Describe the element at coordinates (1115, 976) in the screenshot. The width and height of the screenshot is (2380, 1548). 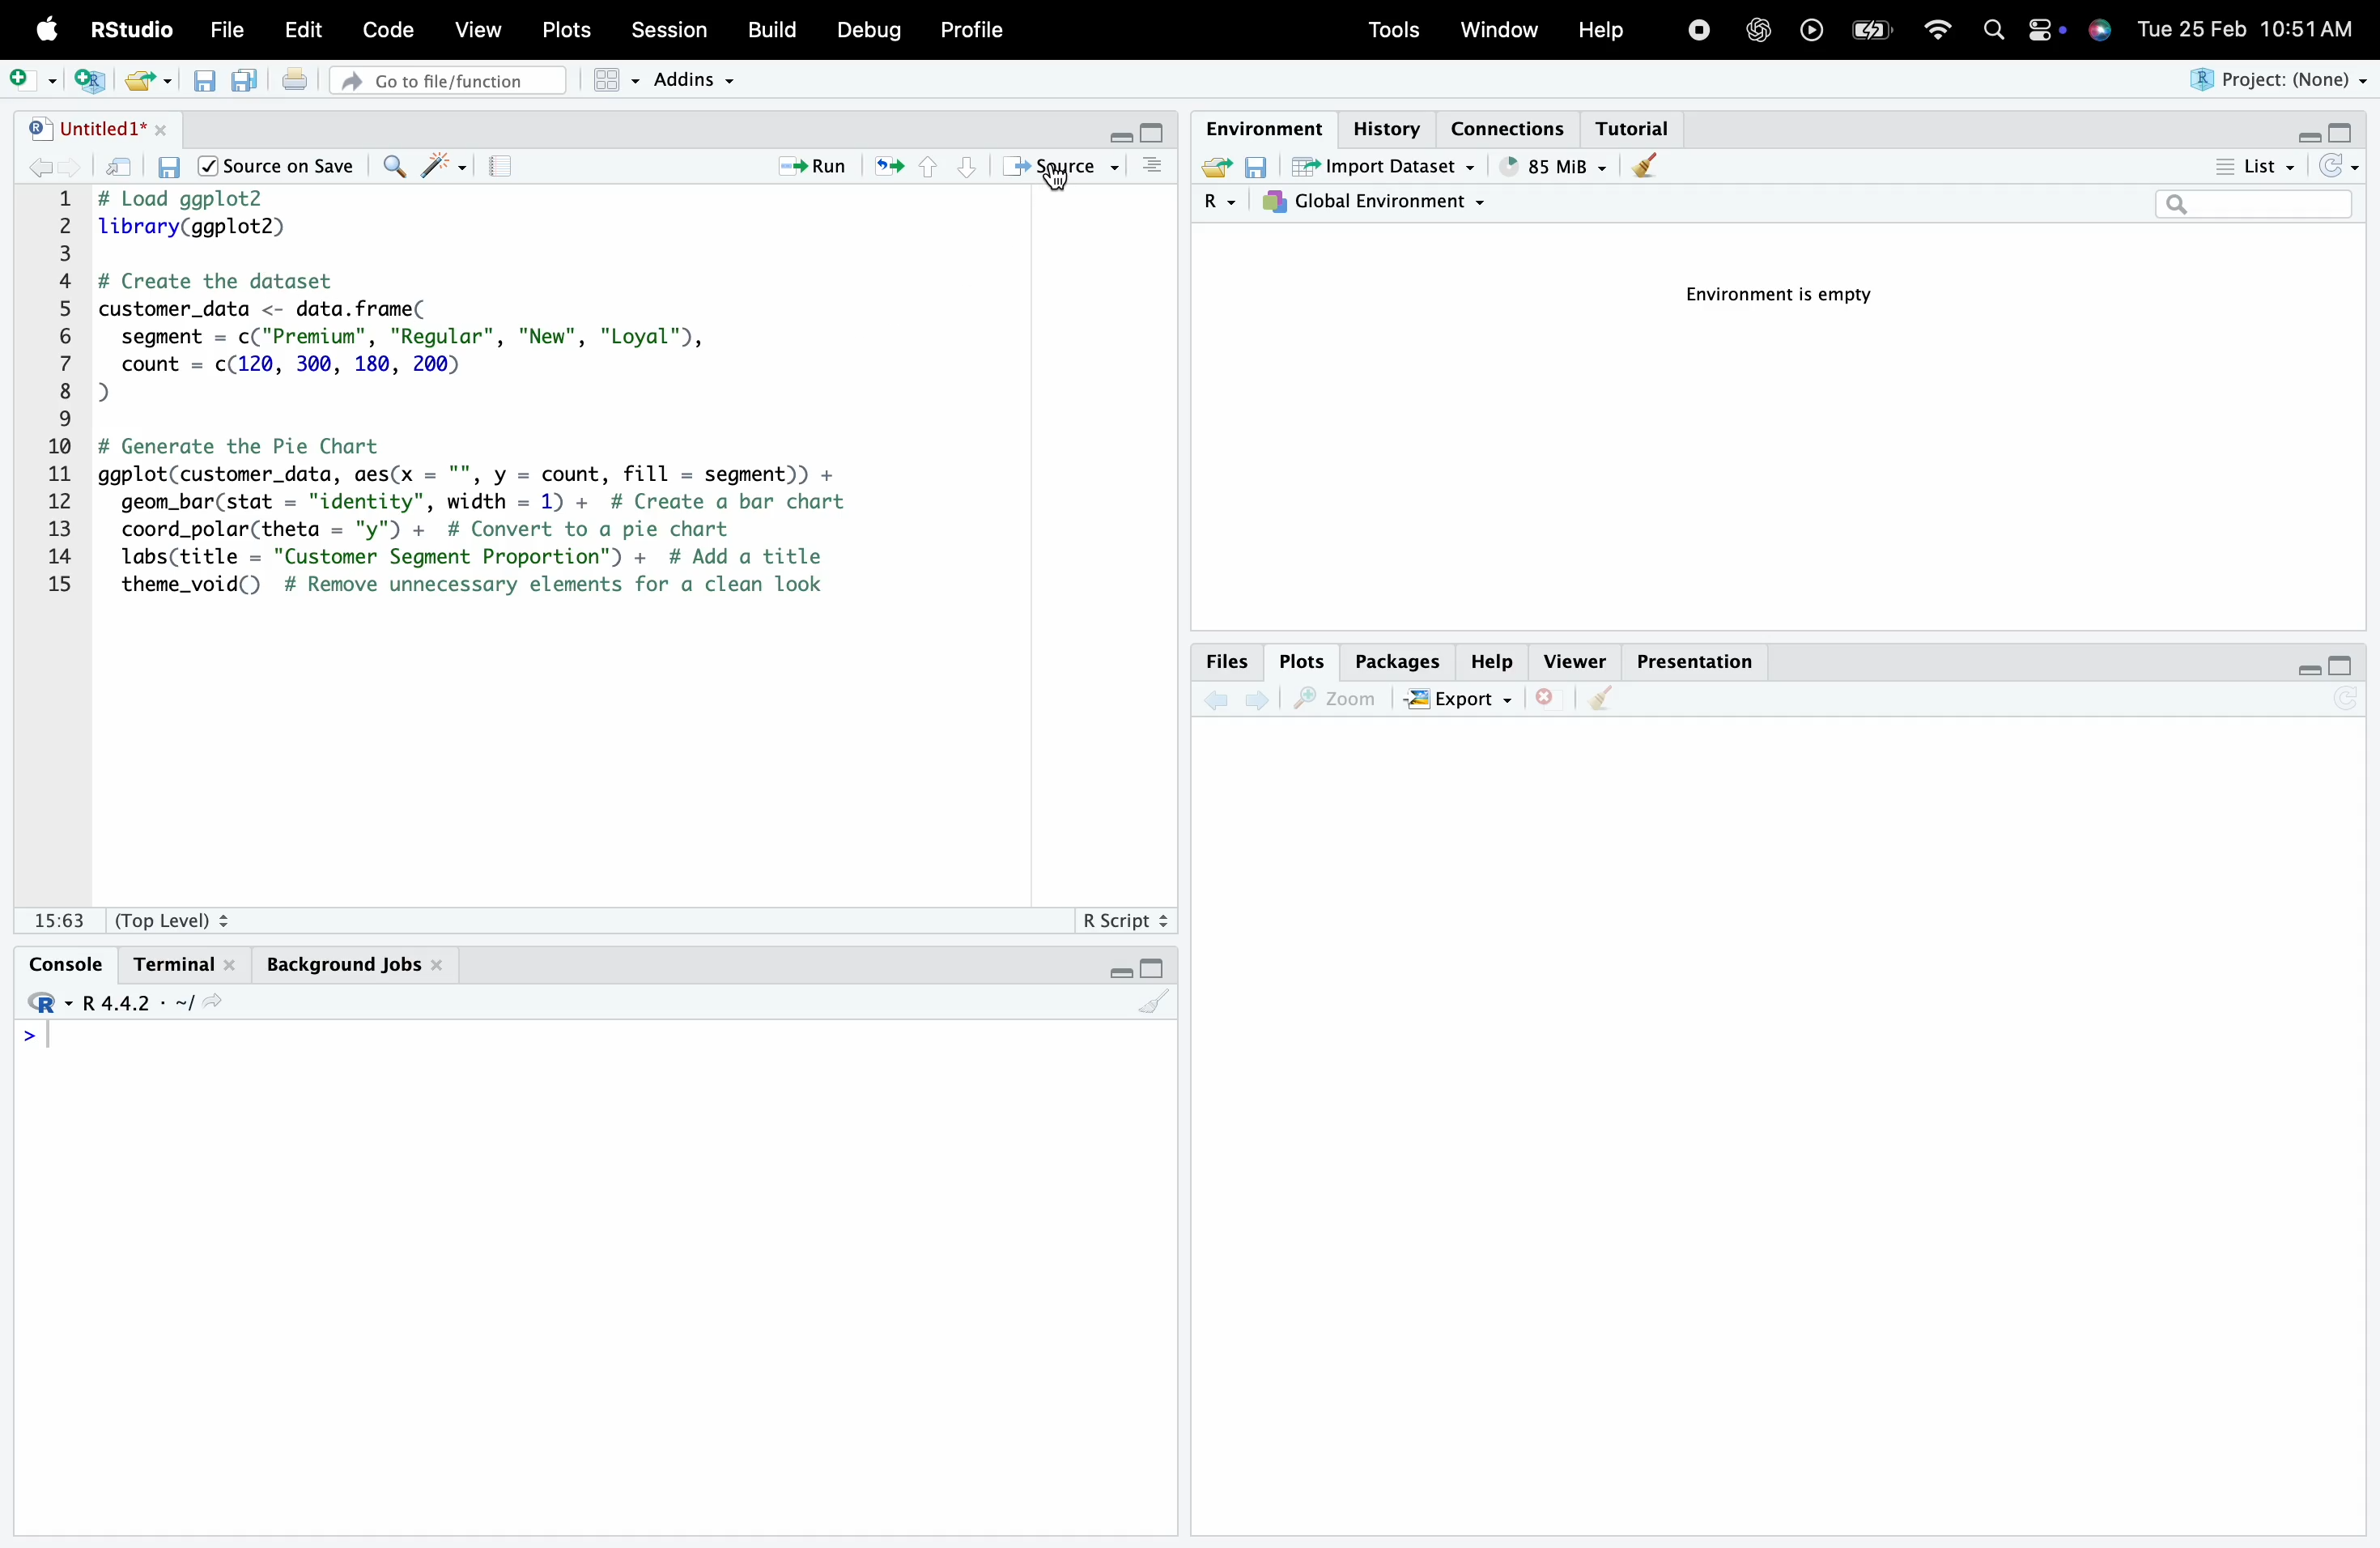
I see `minimise` at that location.